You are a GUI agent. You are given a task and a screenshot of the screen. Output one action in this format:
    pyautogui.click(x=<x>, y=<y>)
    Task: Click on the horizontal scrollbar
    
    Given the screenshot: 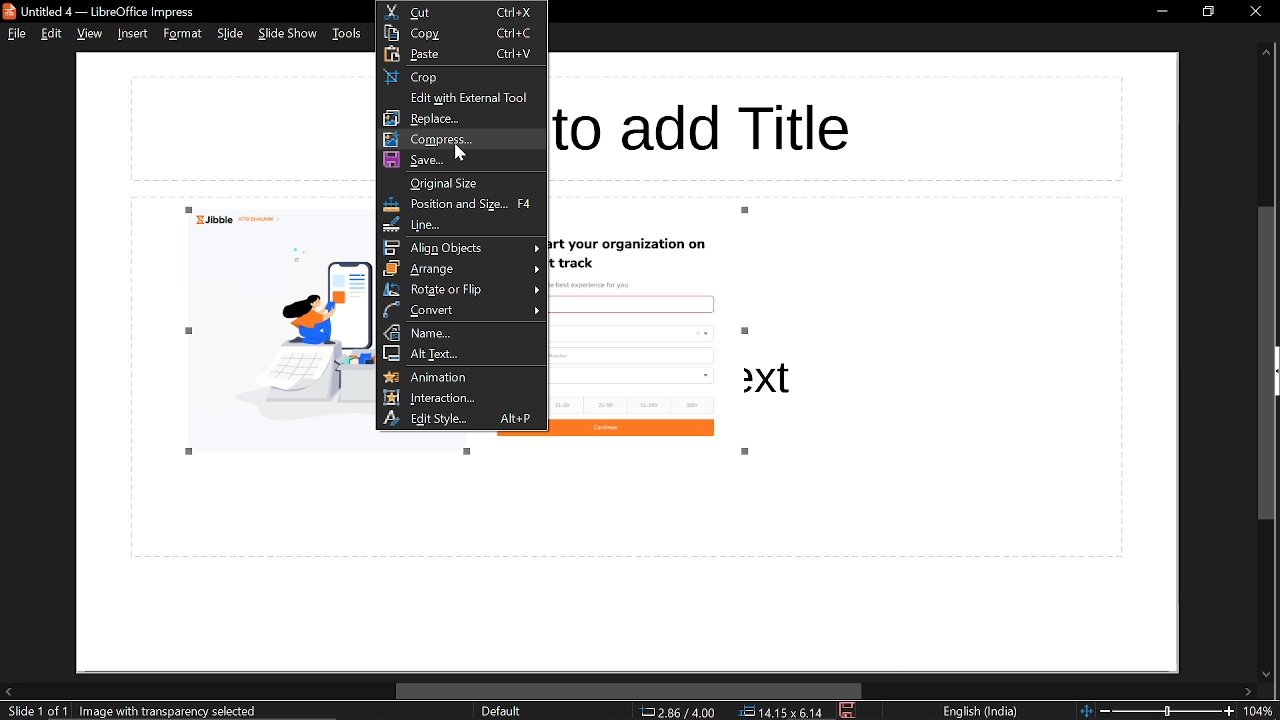 What is the action you would take?
    pyautogui.click(x=630, y=691)
    